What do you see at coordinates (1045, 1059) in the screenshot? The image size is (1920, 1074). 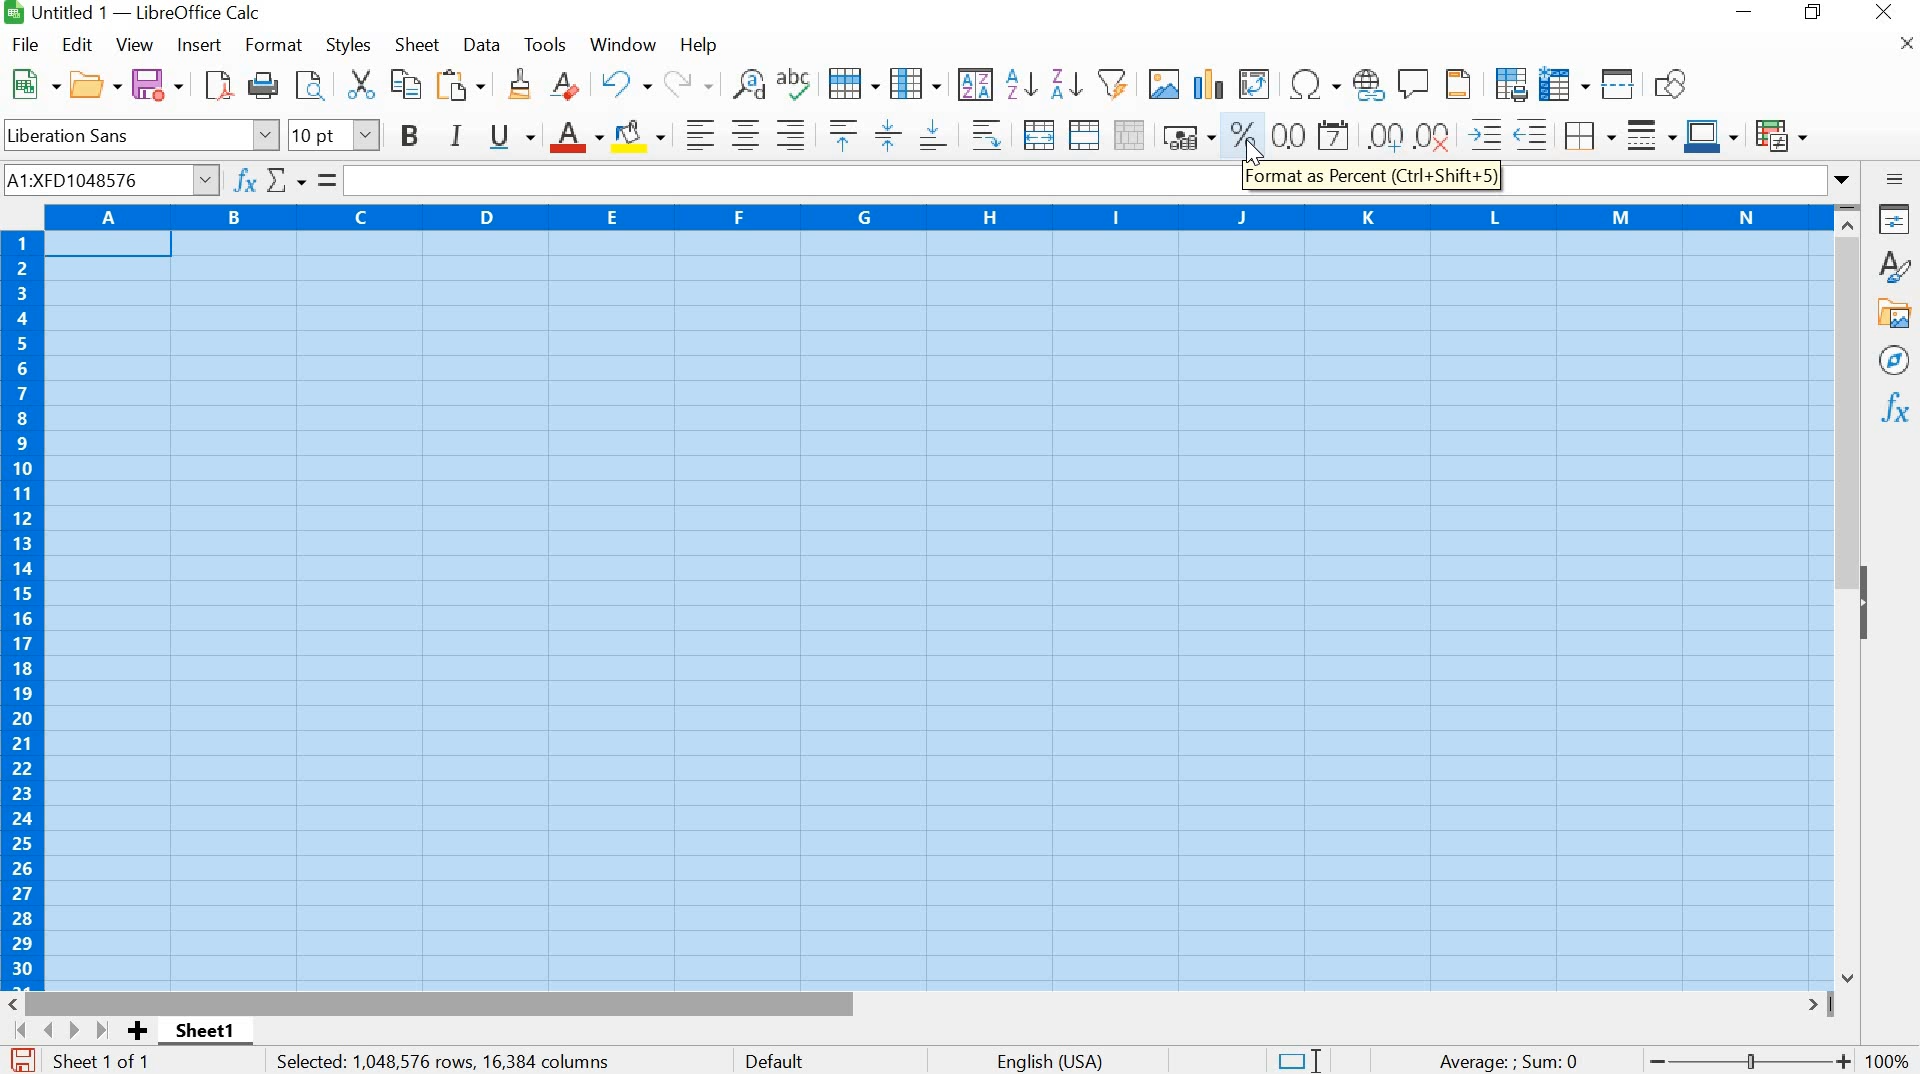 I see `English (USA)` at bounding box center [1045, 1059].